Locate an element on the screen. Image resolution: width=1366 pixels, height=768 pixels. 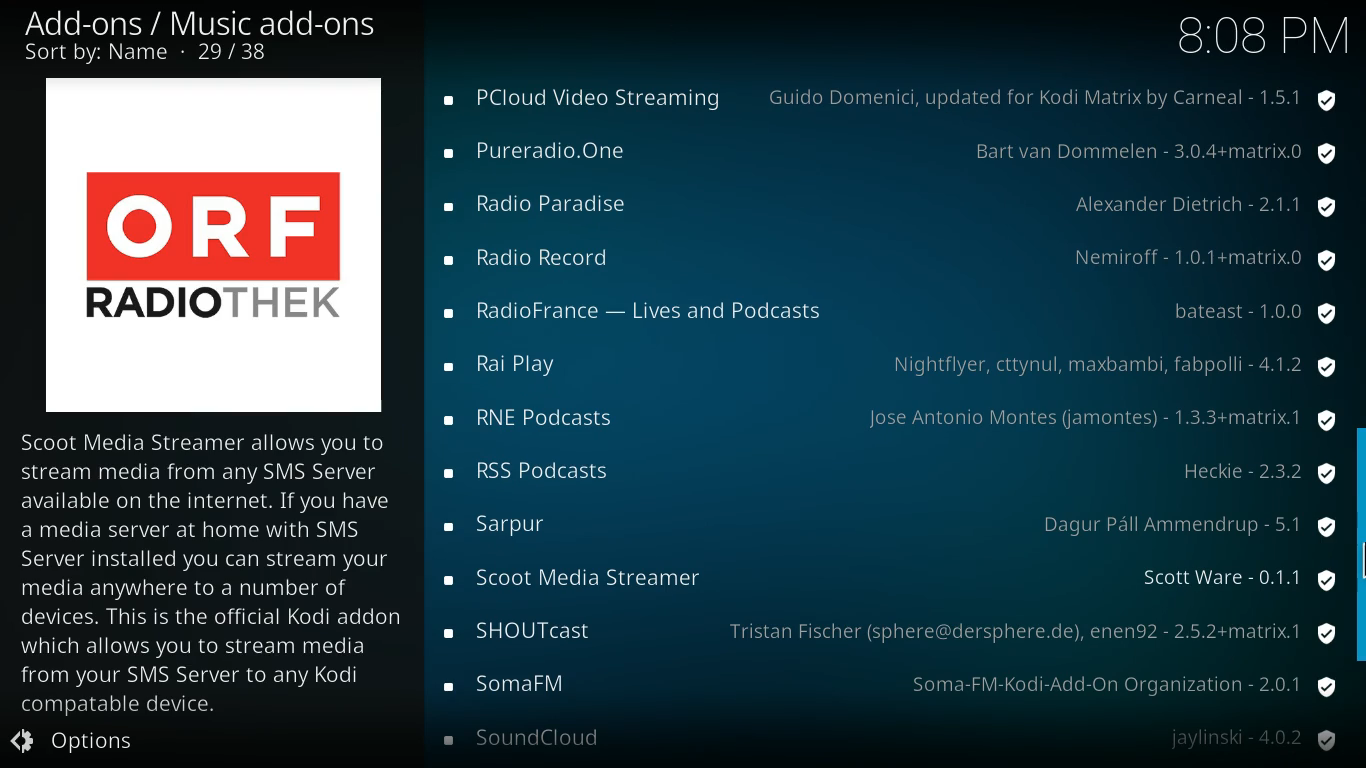
provider is located at coordinates (1211, 211).